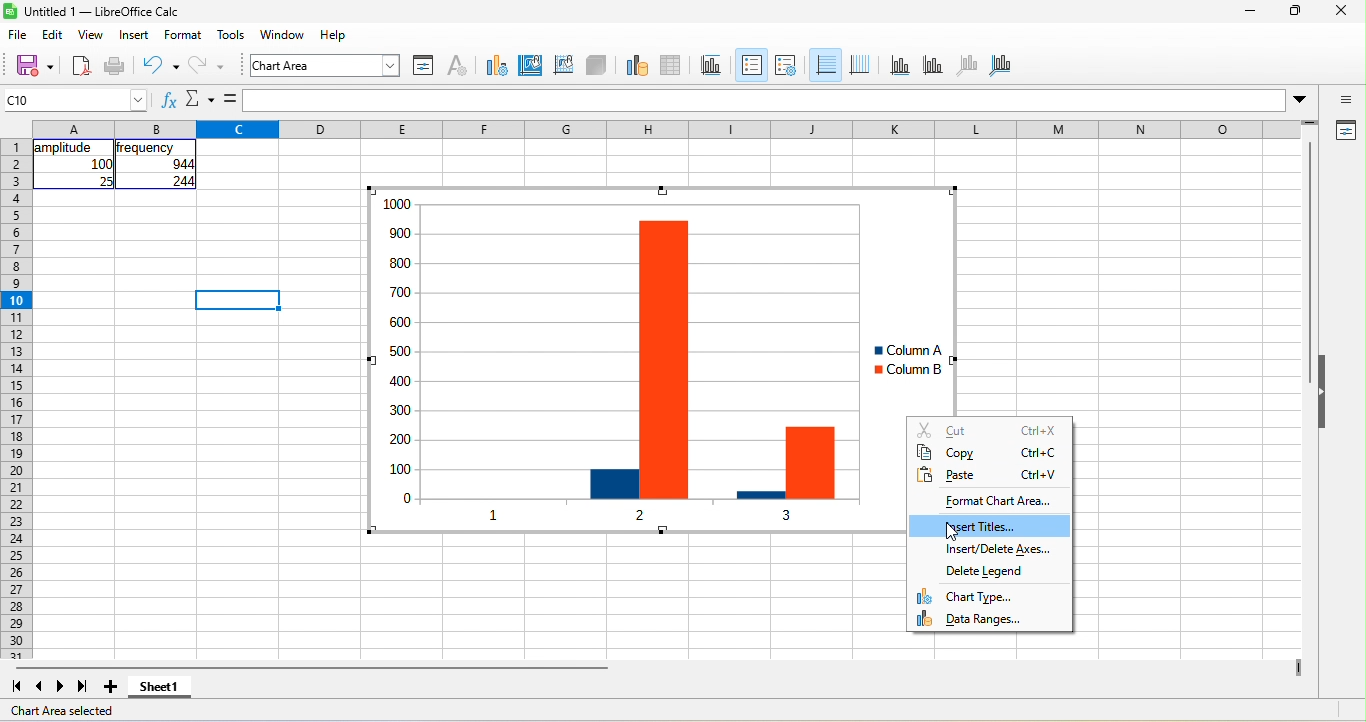 The height and width of the screenshot is (722, 1366). Describe the element at coordinates (990, 500) in the screenshot. I see `format chart area` at that location.